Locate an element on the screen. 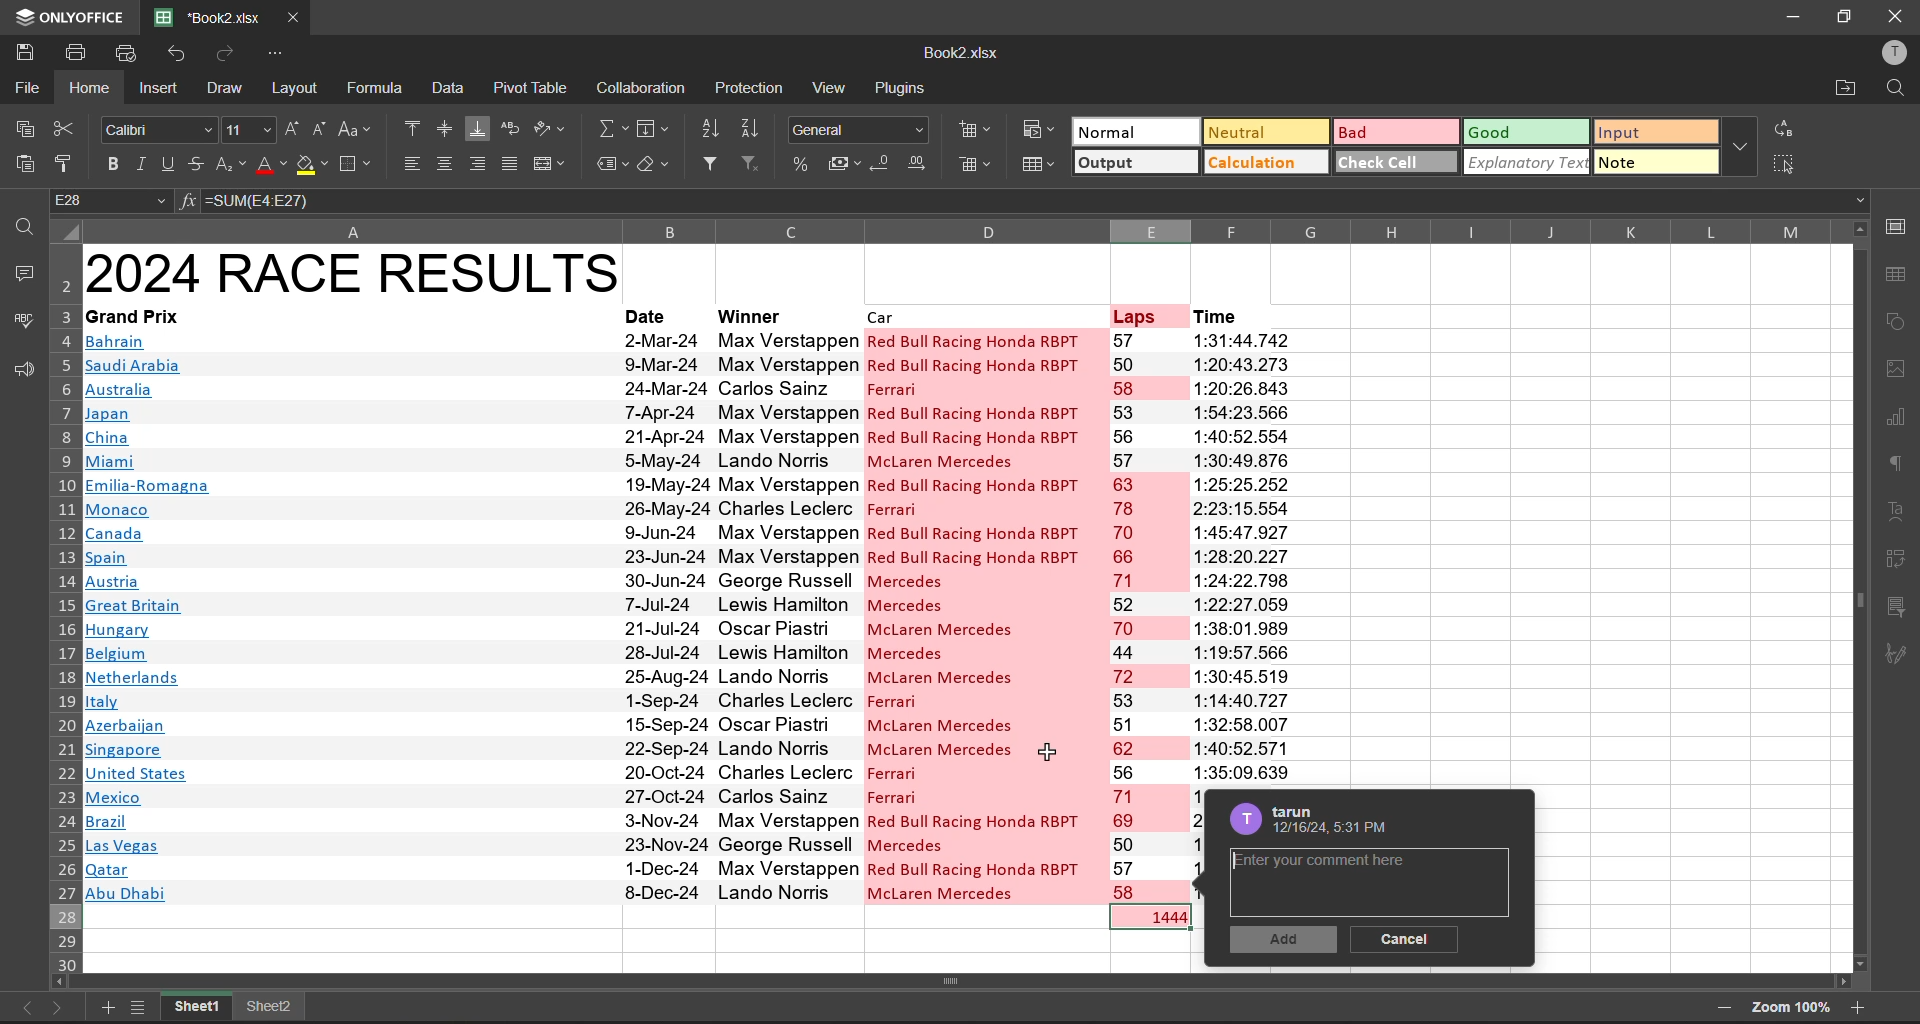 The height and width of the screenshot is (1024, 1920). date is located at coordinates (647, 315).